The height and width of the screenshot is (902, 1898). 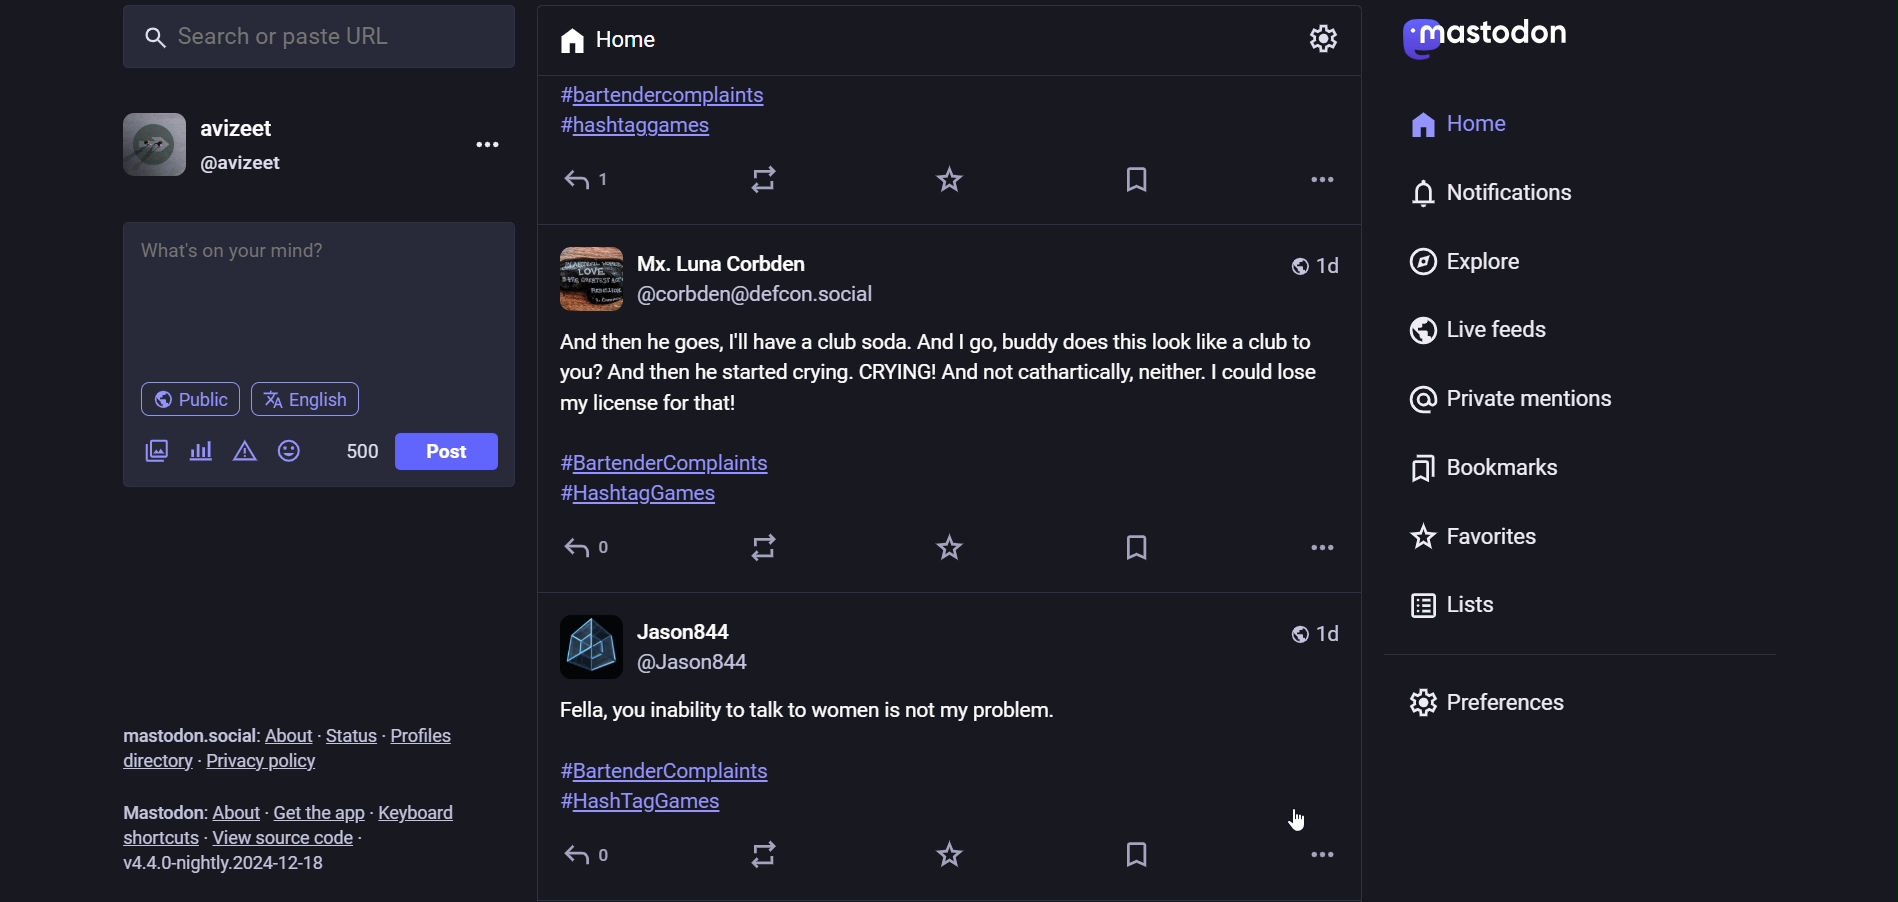 What do you see at coordinates (426, 811) in the screenshot?
I see `leyboard` at bounding box center [426, 811].